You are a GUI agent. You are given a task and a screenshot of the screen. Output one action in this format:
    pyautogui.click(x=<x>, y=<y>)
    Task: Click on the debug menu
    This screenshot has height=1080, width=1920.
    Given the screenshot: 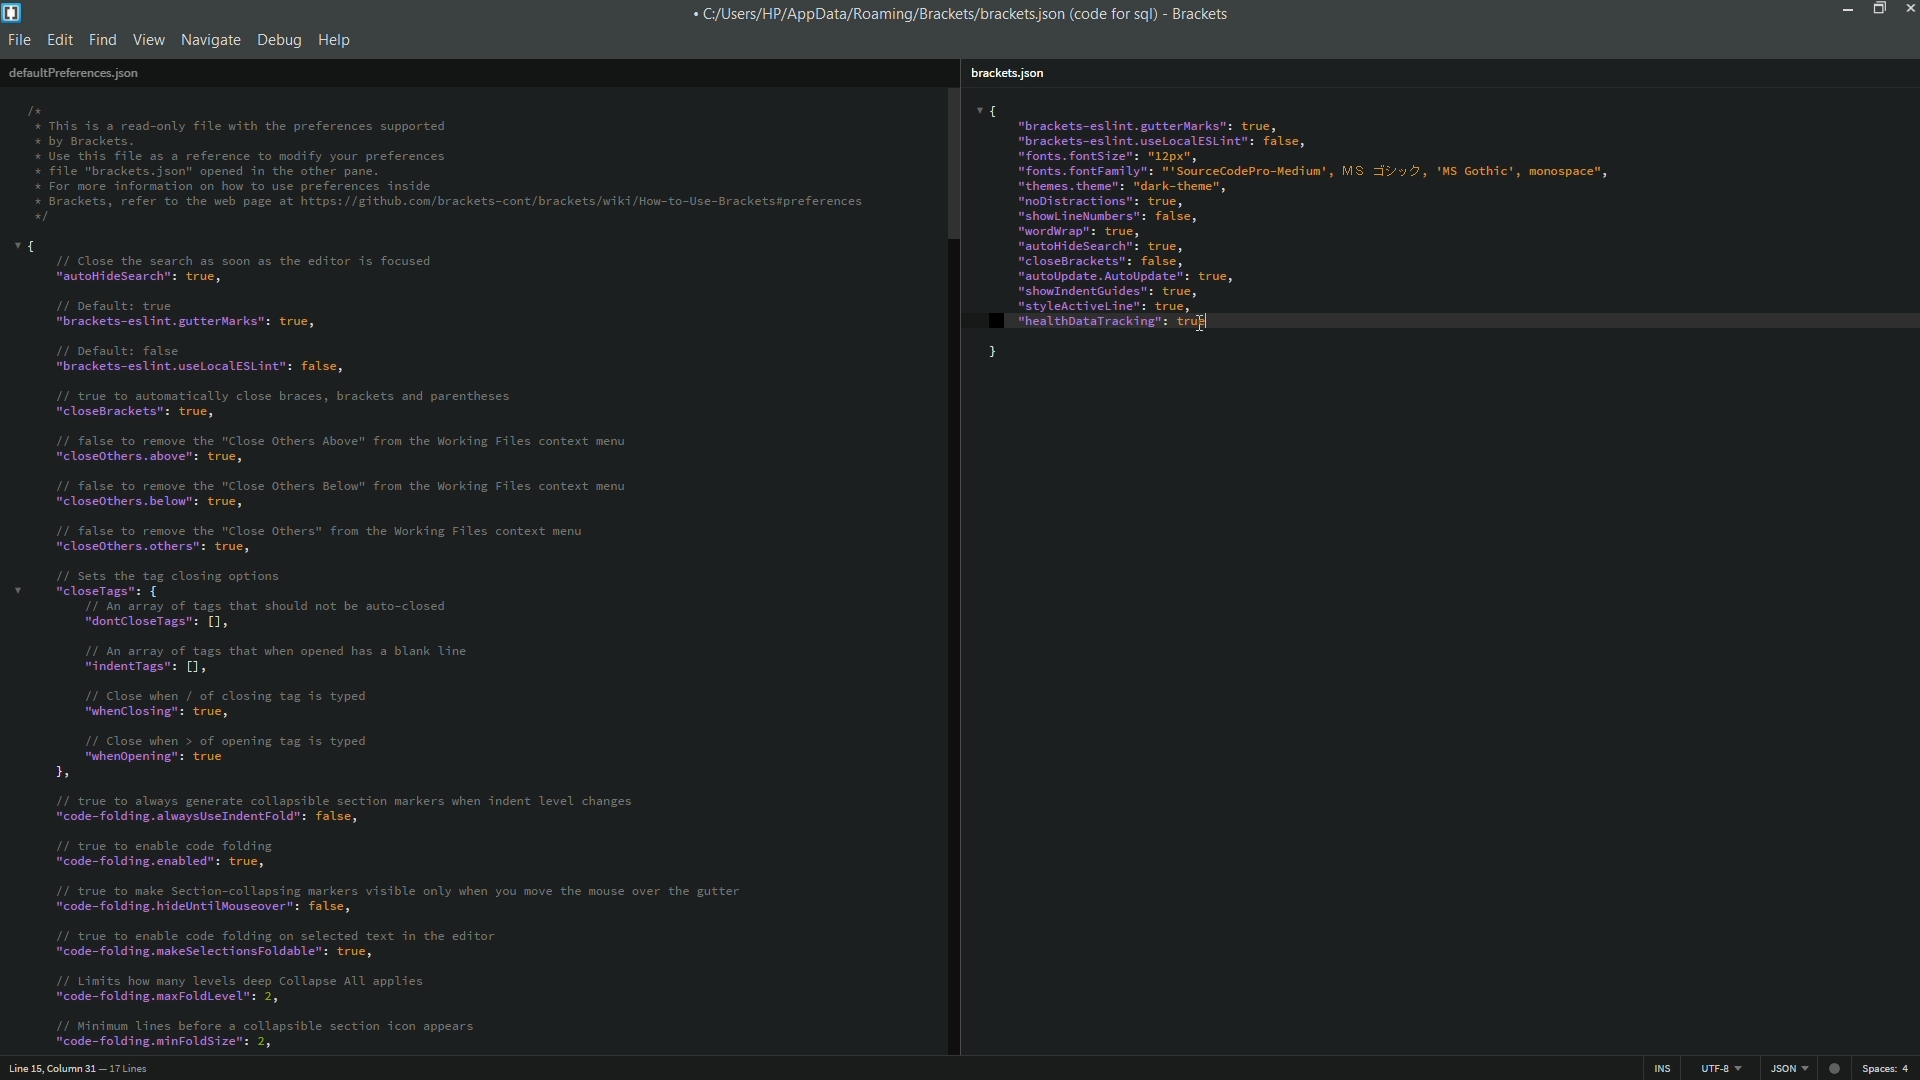 What is the action you would take?
    pyautogui.click(x=278, y=39)
    